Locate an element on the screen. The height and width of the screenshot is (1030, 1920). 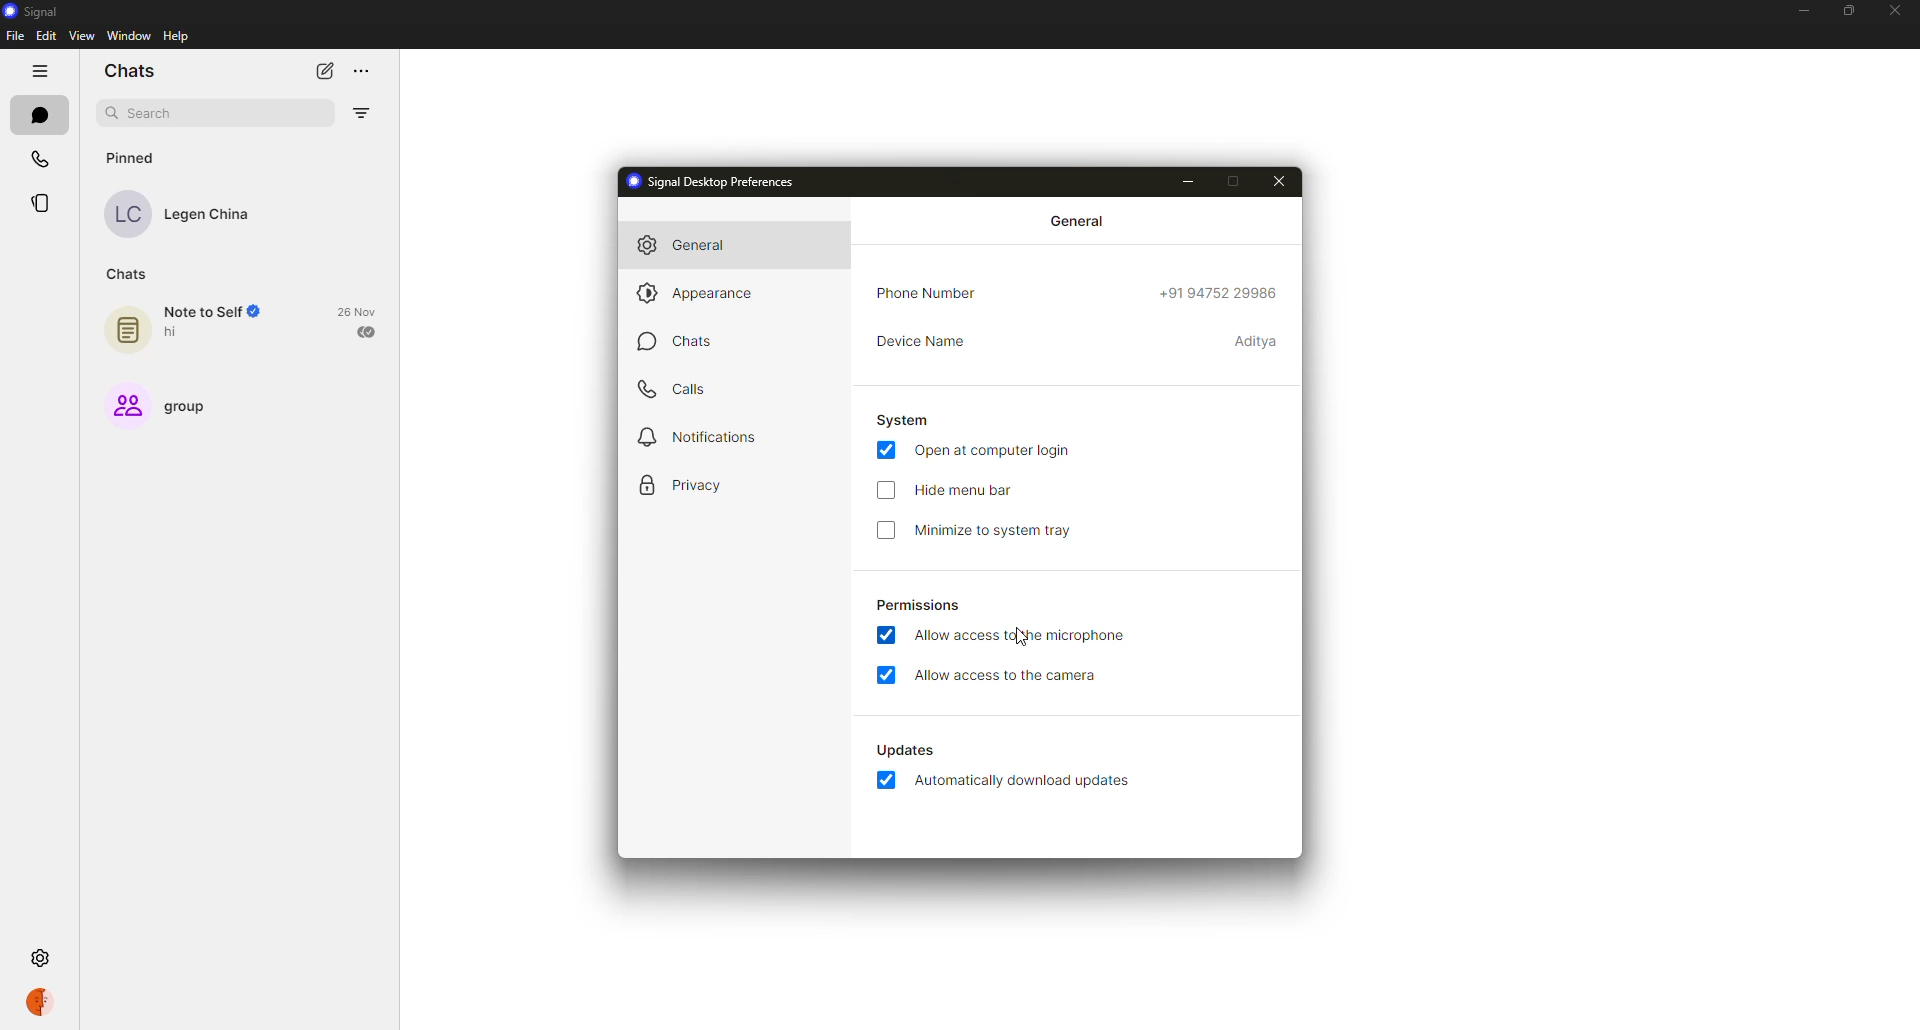
file is located at coordinates (14, 38).